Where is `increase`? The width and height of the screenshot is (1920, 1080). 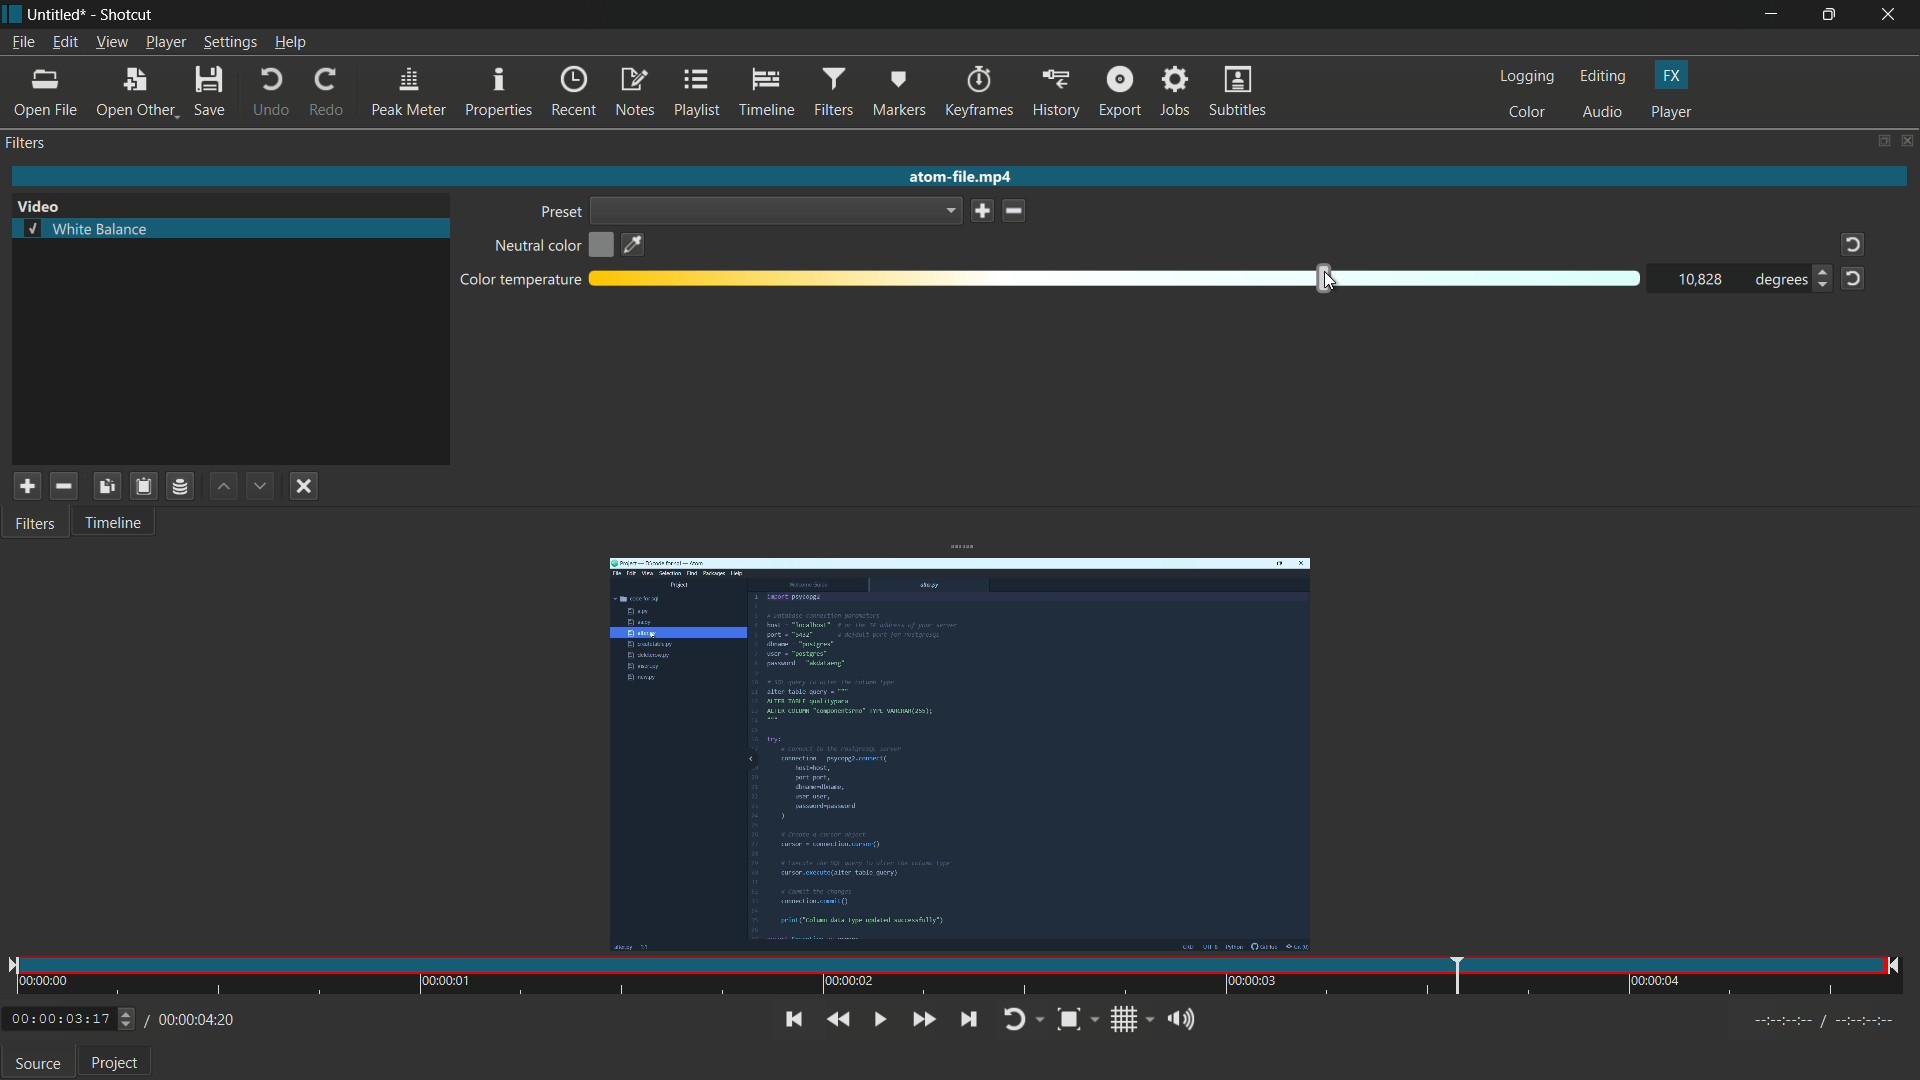 increase is located at coordinates (1820, 272).